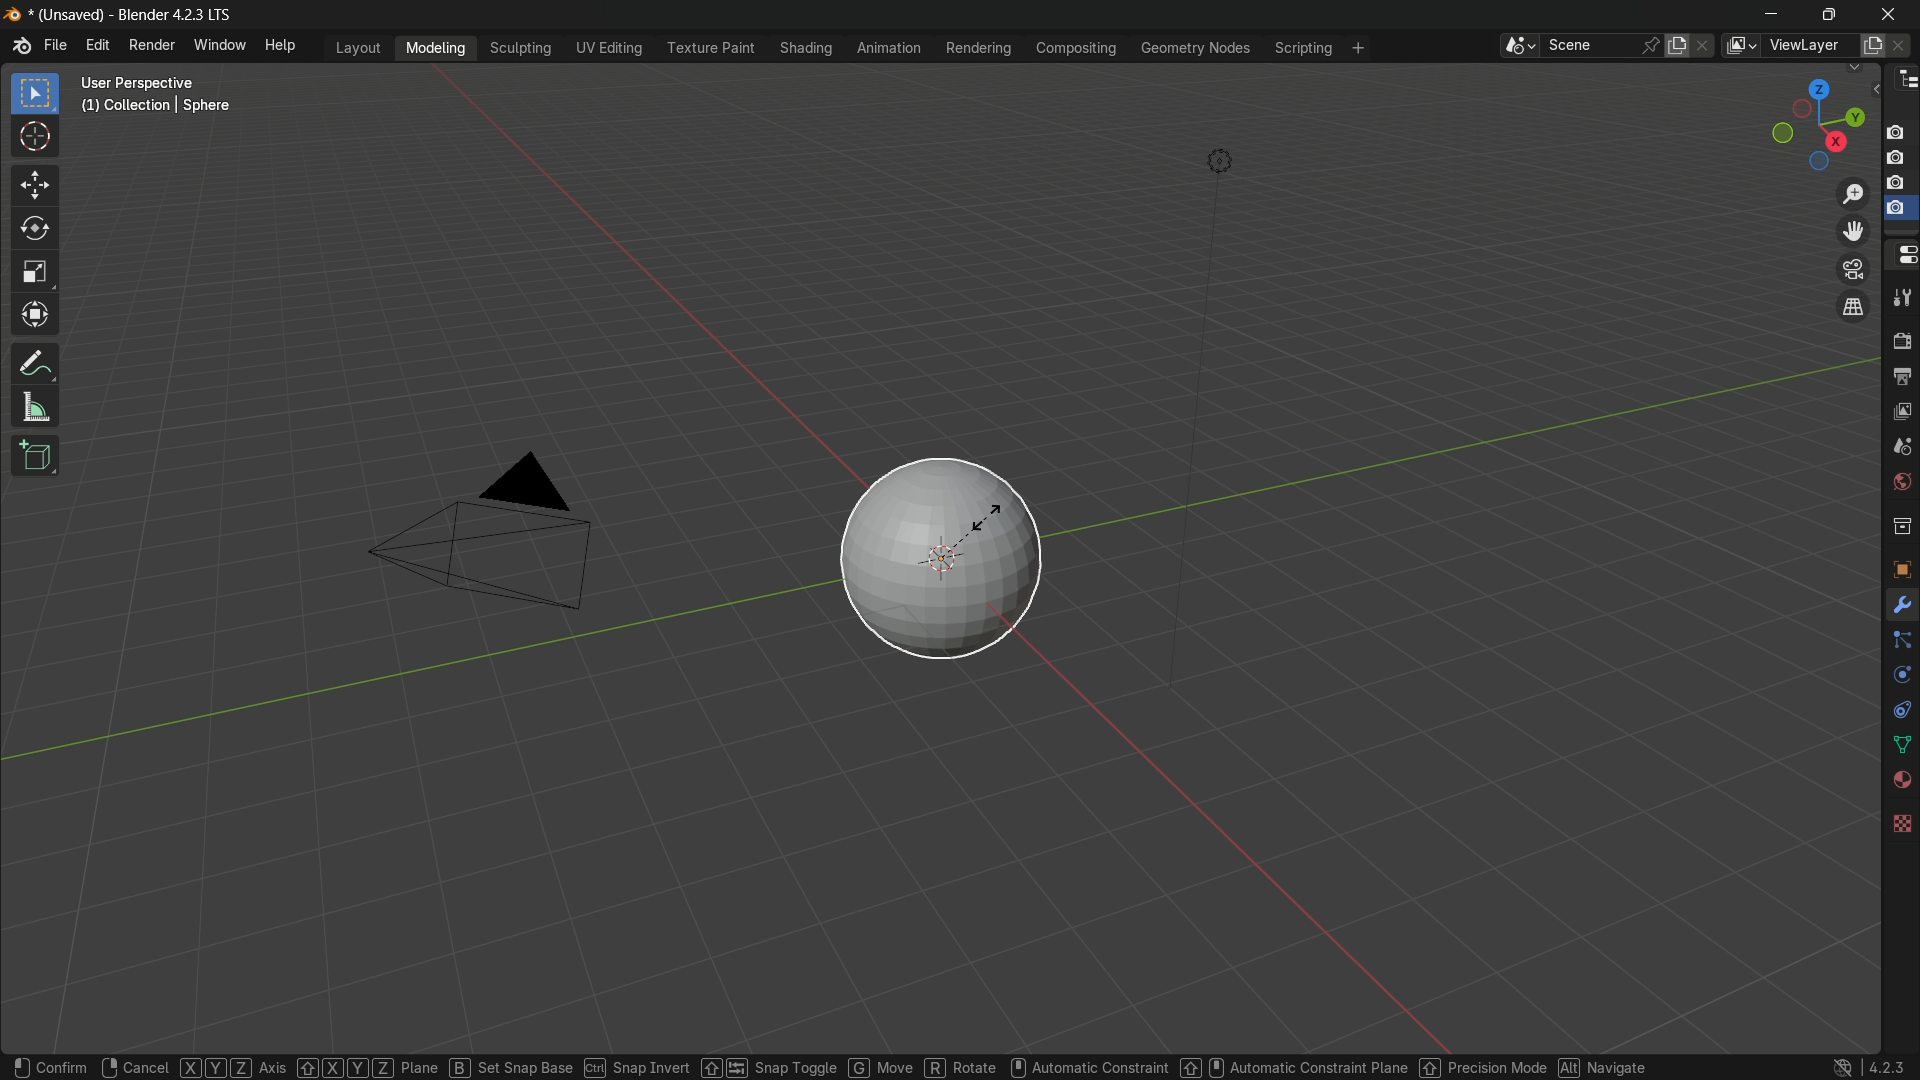  What do you see at coordinates (1902, 302) in the screenshot?
I see `tools` at bounding box center [1902, 302].